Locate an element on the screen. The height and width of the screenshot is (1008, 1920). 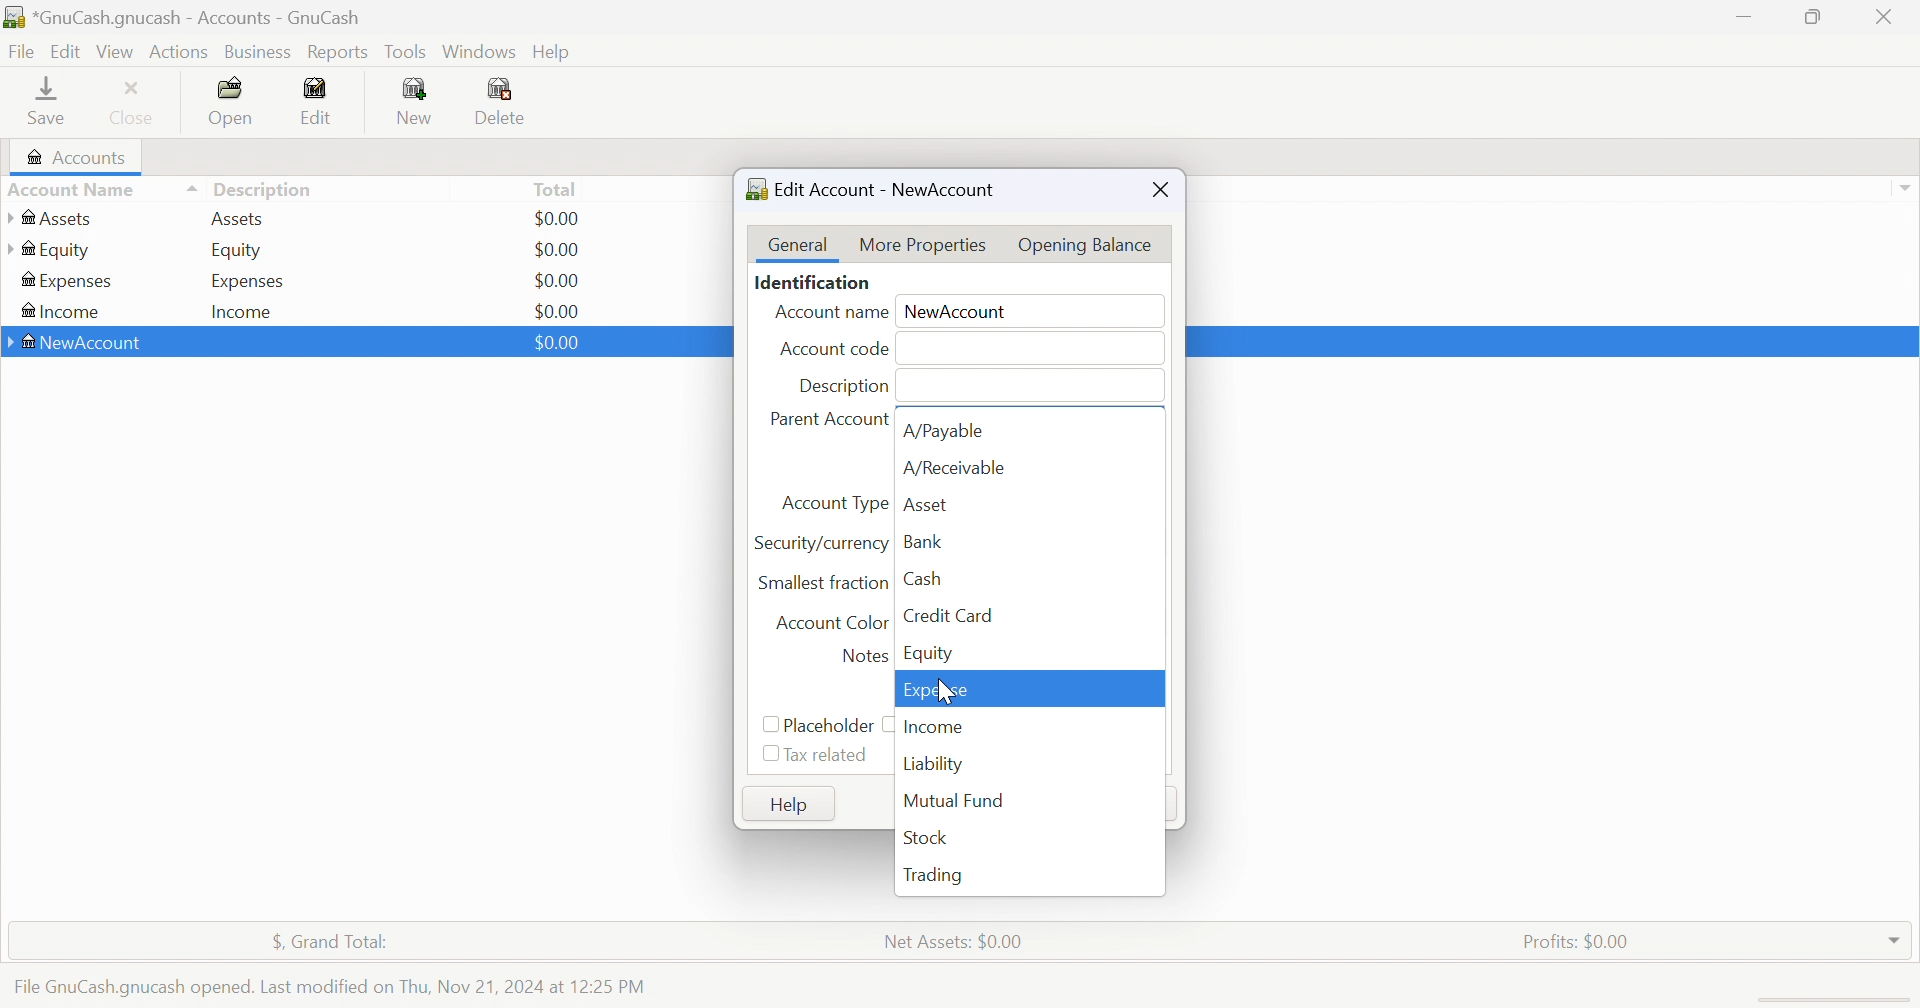
Description is located at coordinates (841, 386).